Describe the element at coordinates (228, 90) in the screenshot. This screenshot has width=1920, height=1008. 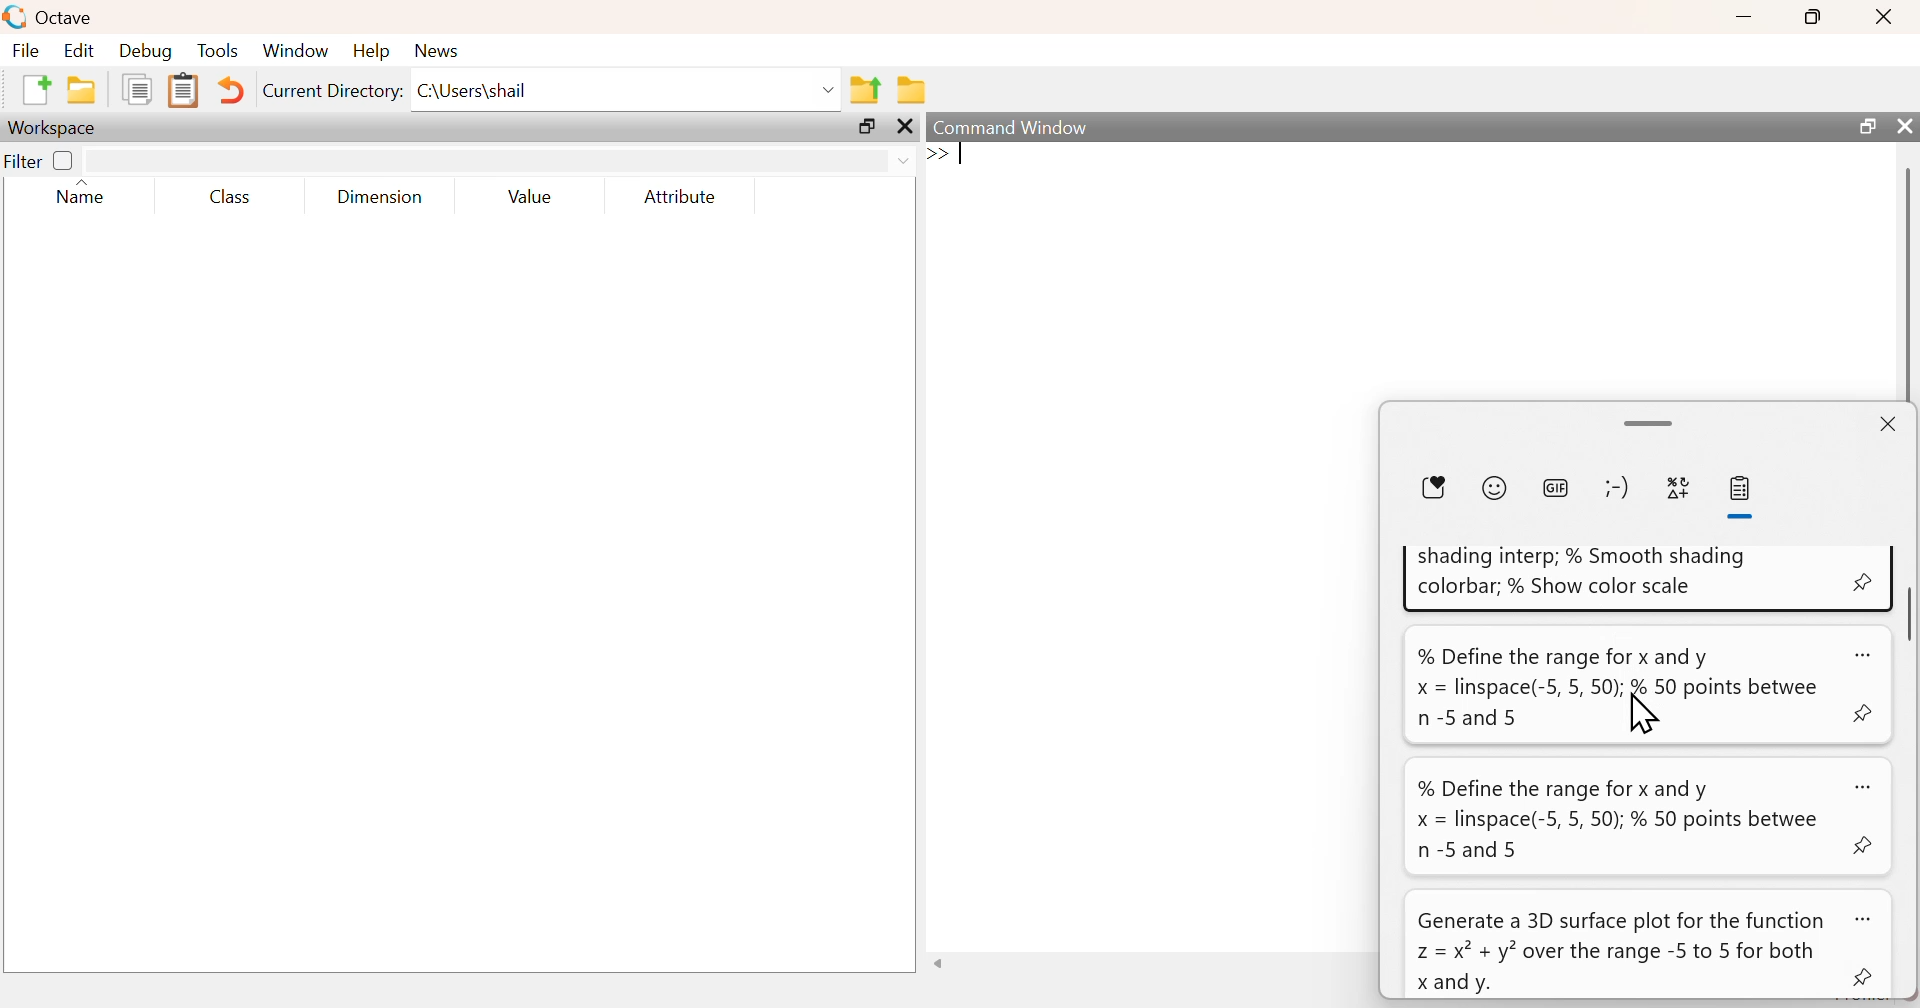
I see `Undo` at that location.